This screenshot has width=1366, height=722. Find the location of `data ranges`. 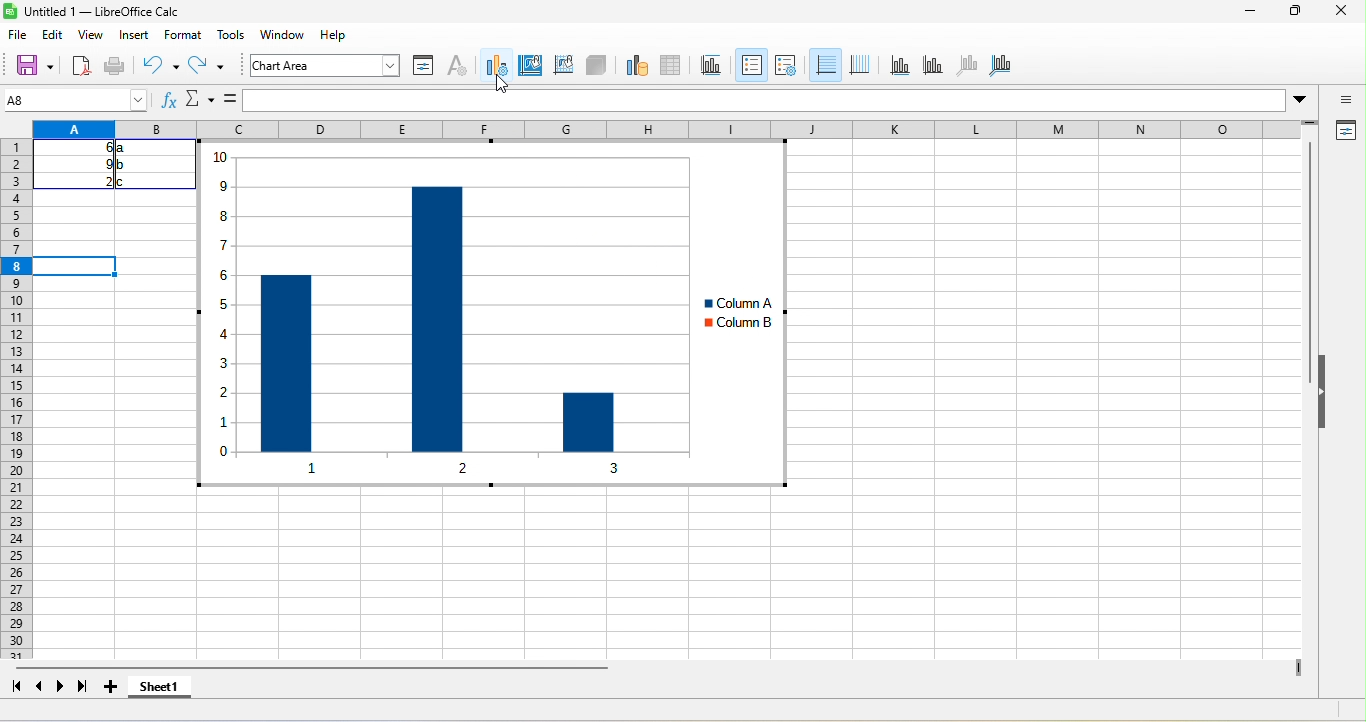

data ranges is located at coordinates (631, 66).